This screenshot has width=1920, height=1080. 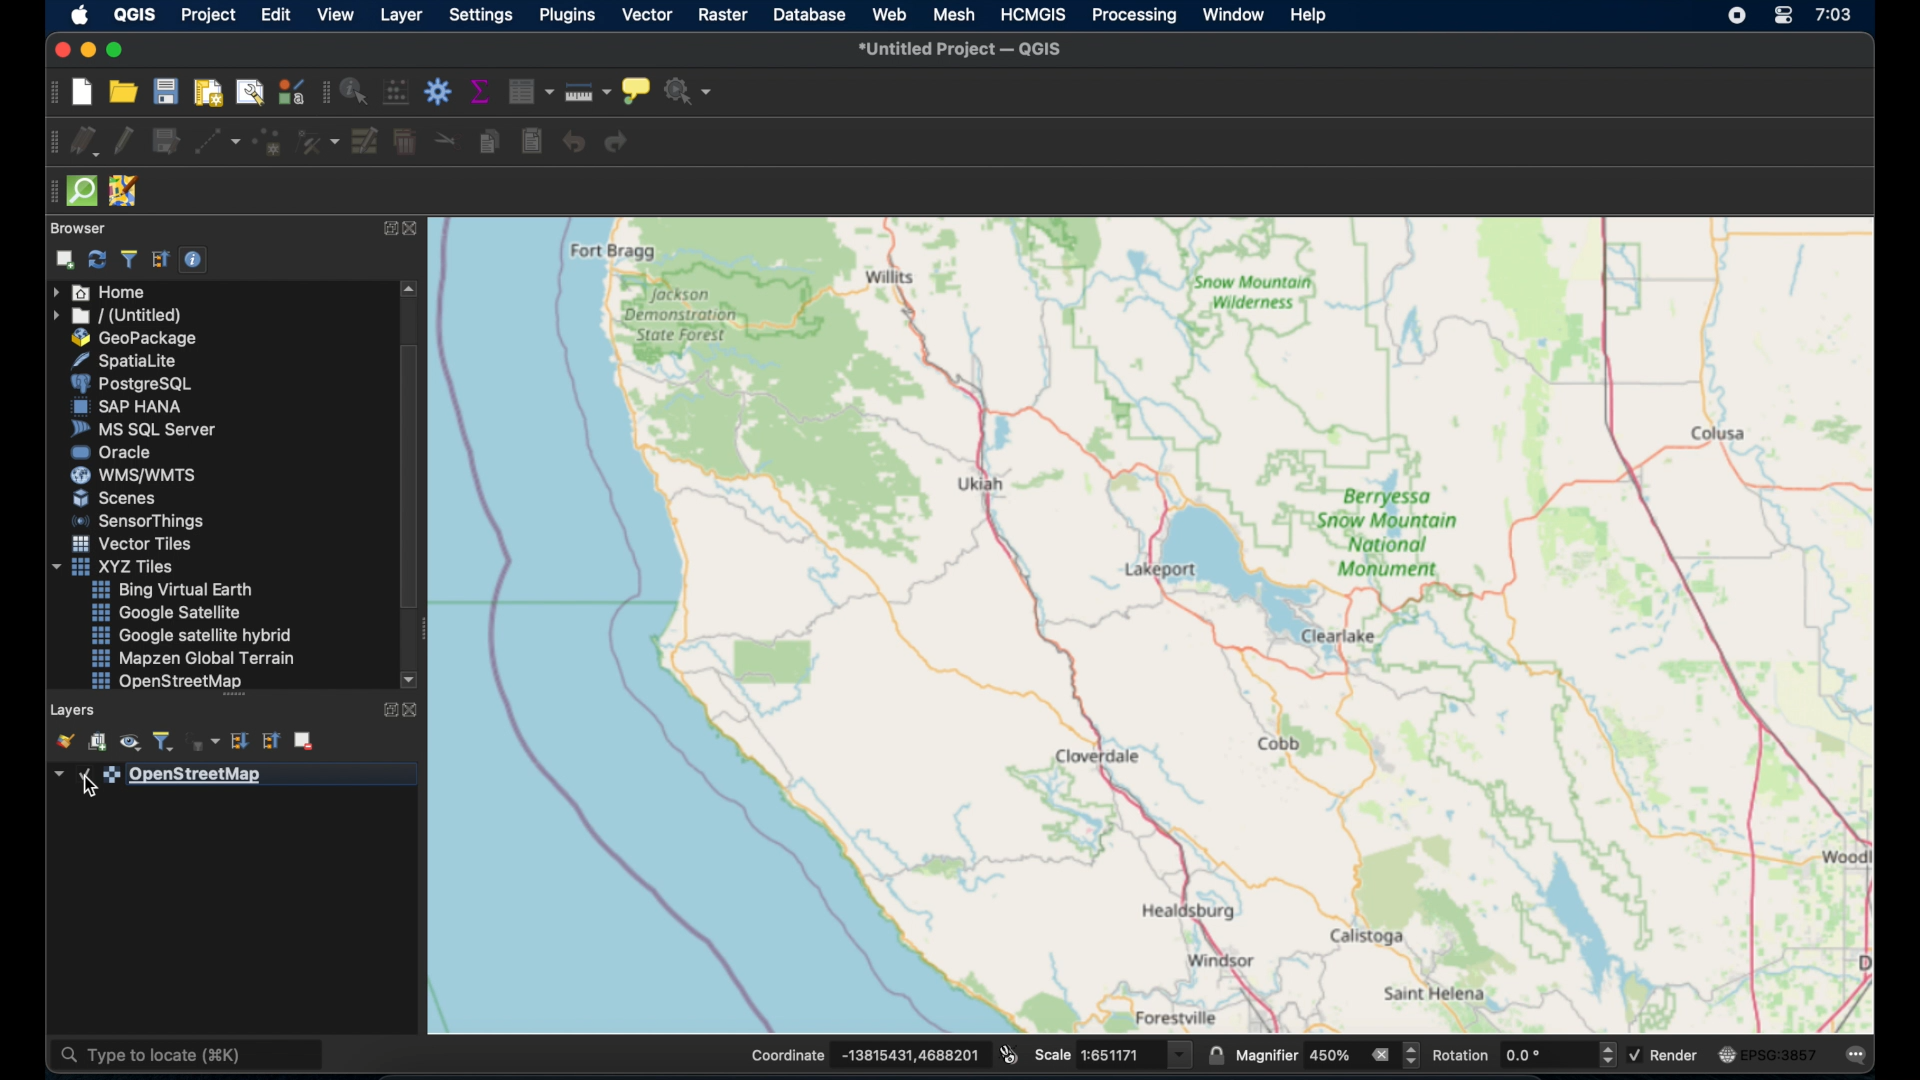 I want to click on scale, so click(x=1110, y=1055).